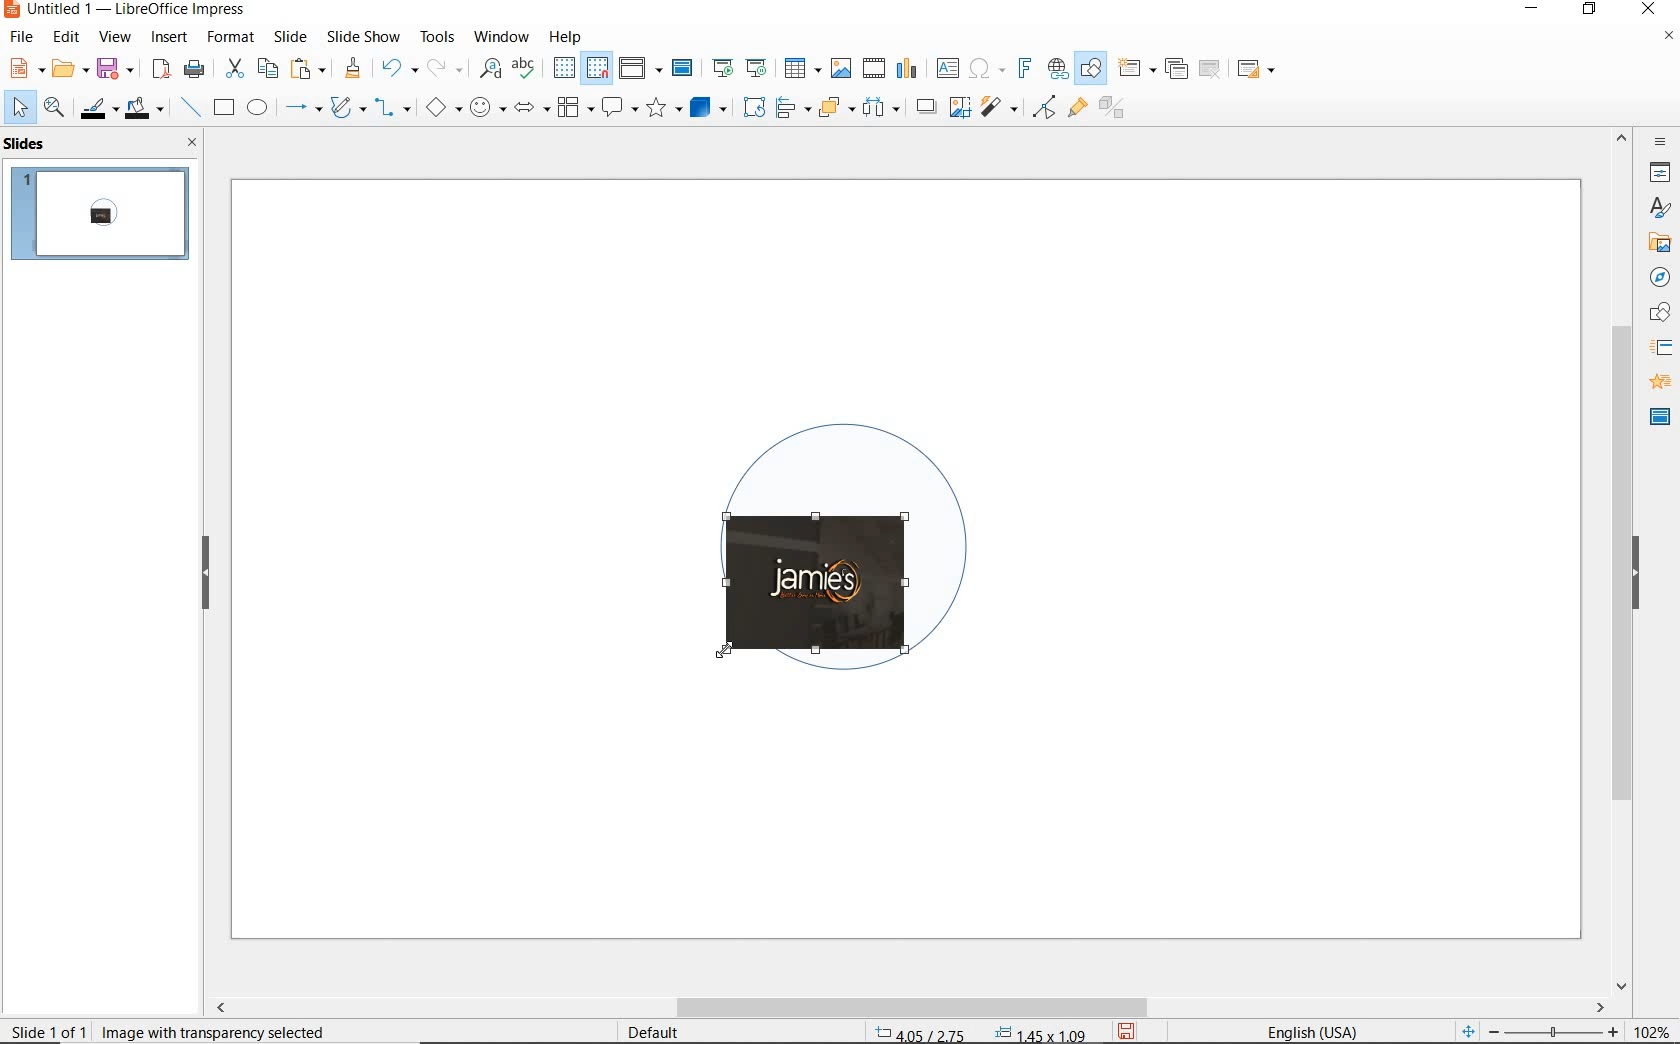 This screenshot has height=1044, width=1680. What do you see at coordinates (528, 109) in the screenshot?
I see `block arrows` at bounding box center [528, 109].